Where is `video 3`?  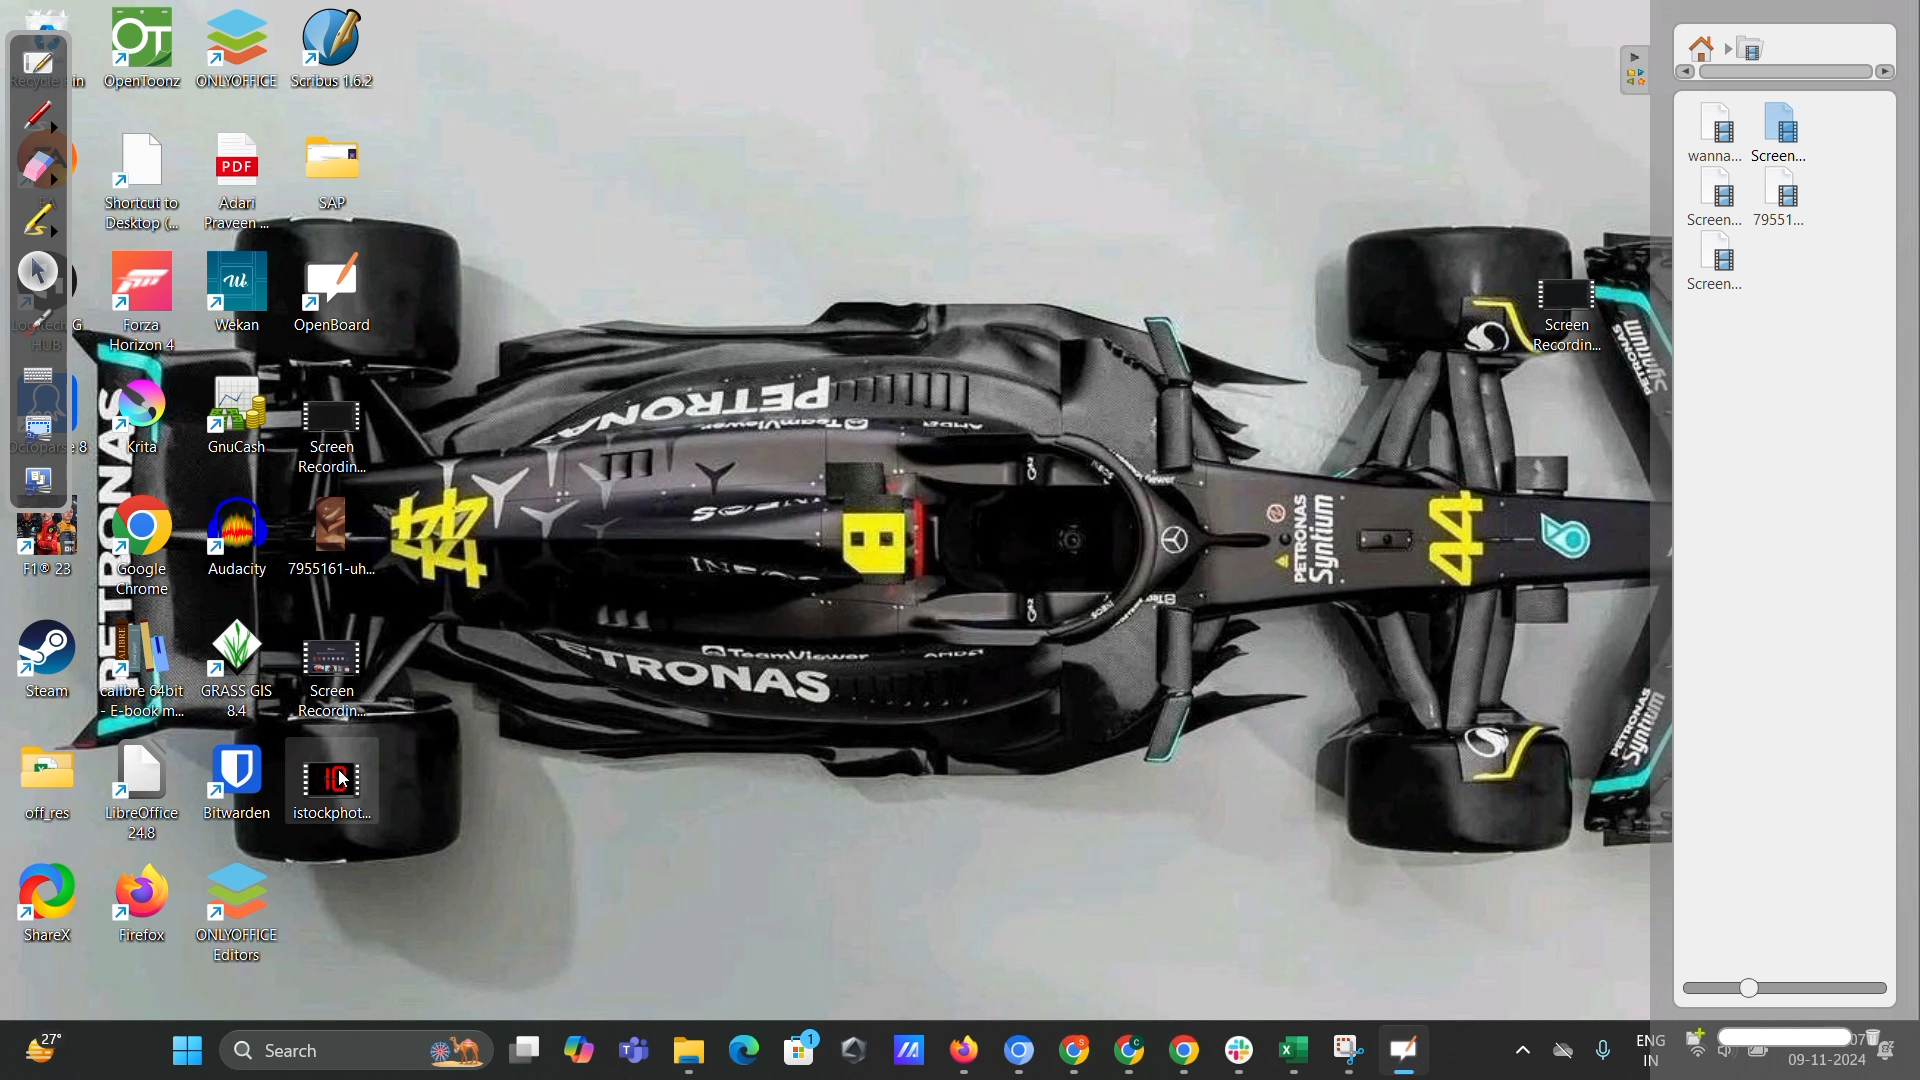
video 3 is located at coordinates (1714, 198).